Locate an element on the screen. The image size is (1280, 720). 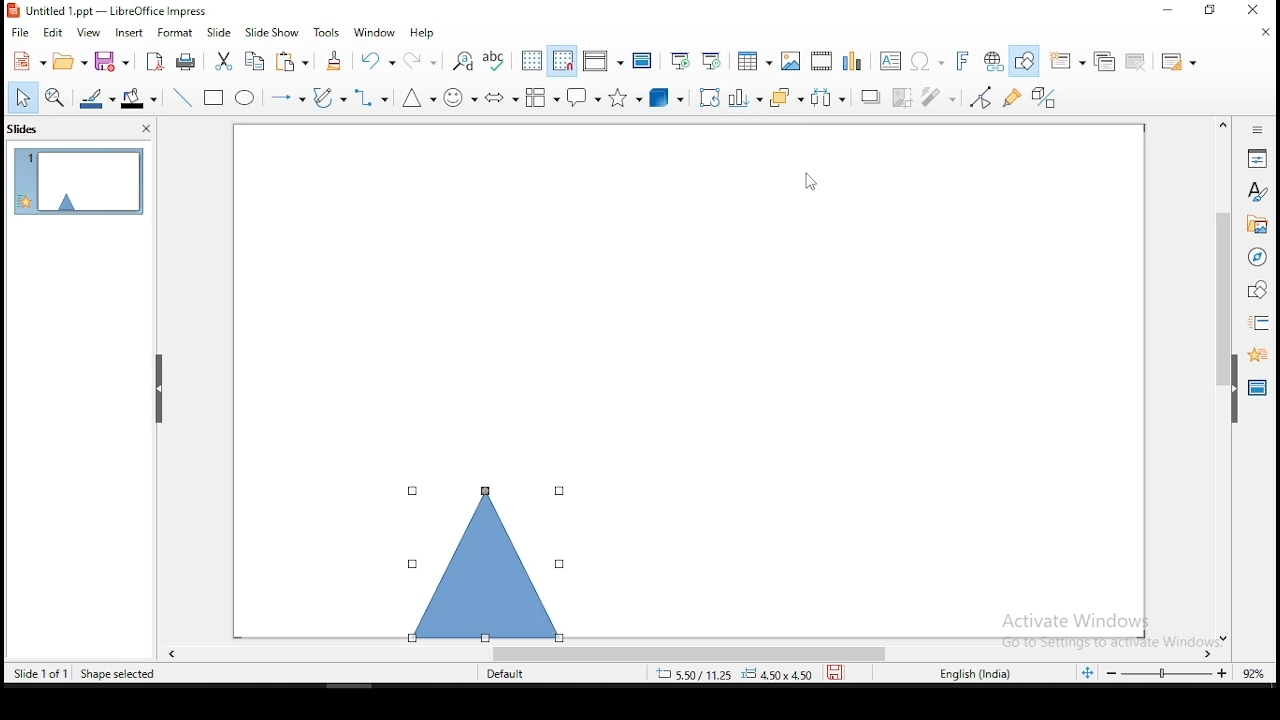
delete slide is located at coordinates (1135, 60).